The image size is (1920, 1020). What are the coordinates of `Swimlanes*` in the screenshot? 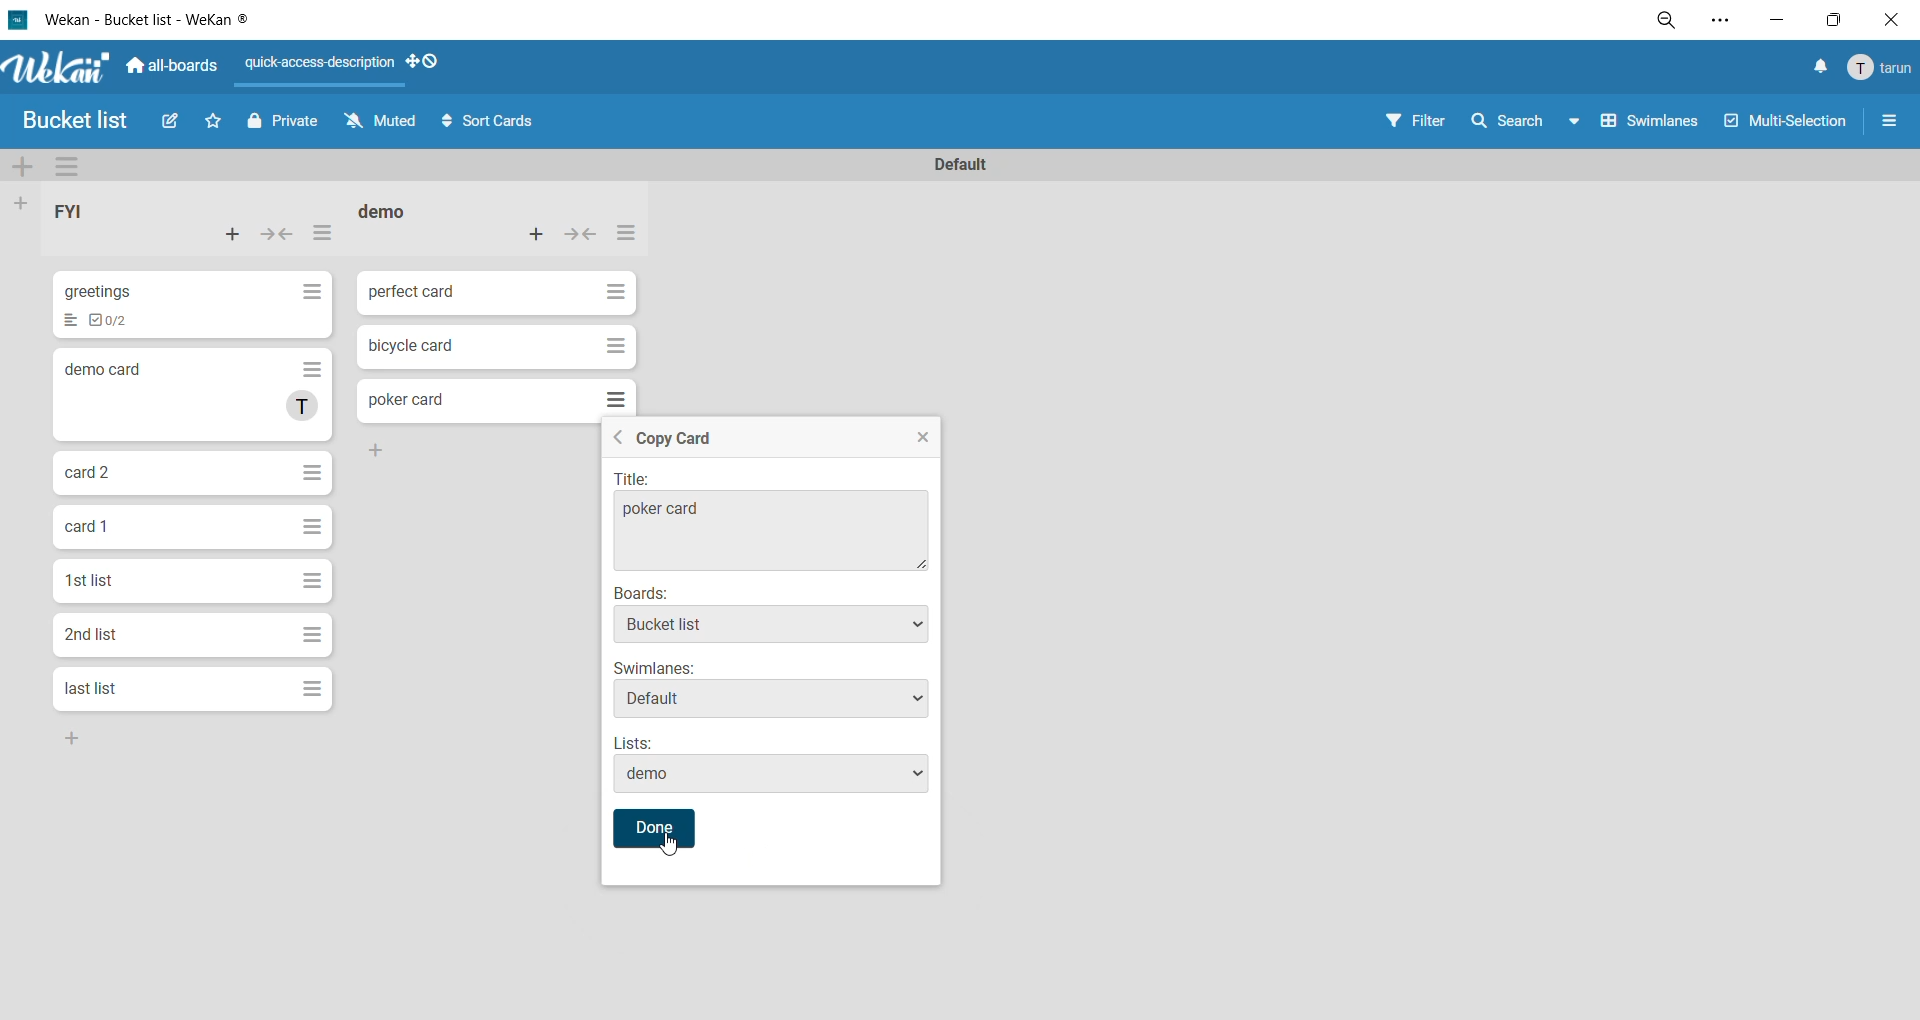 It's located at (659, 663).